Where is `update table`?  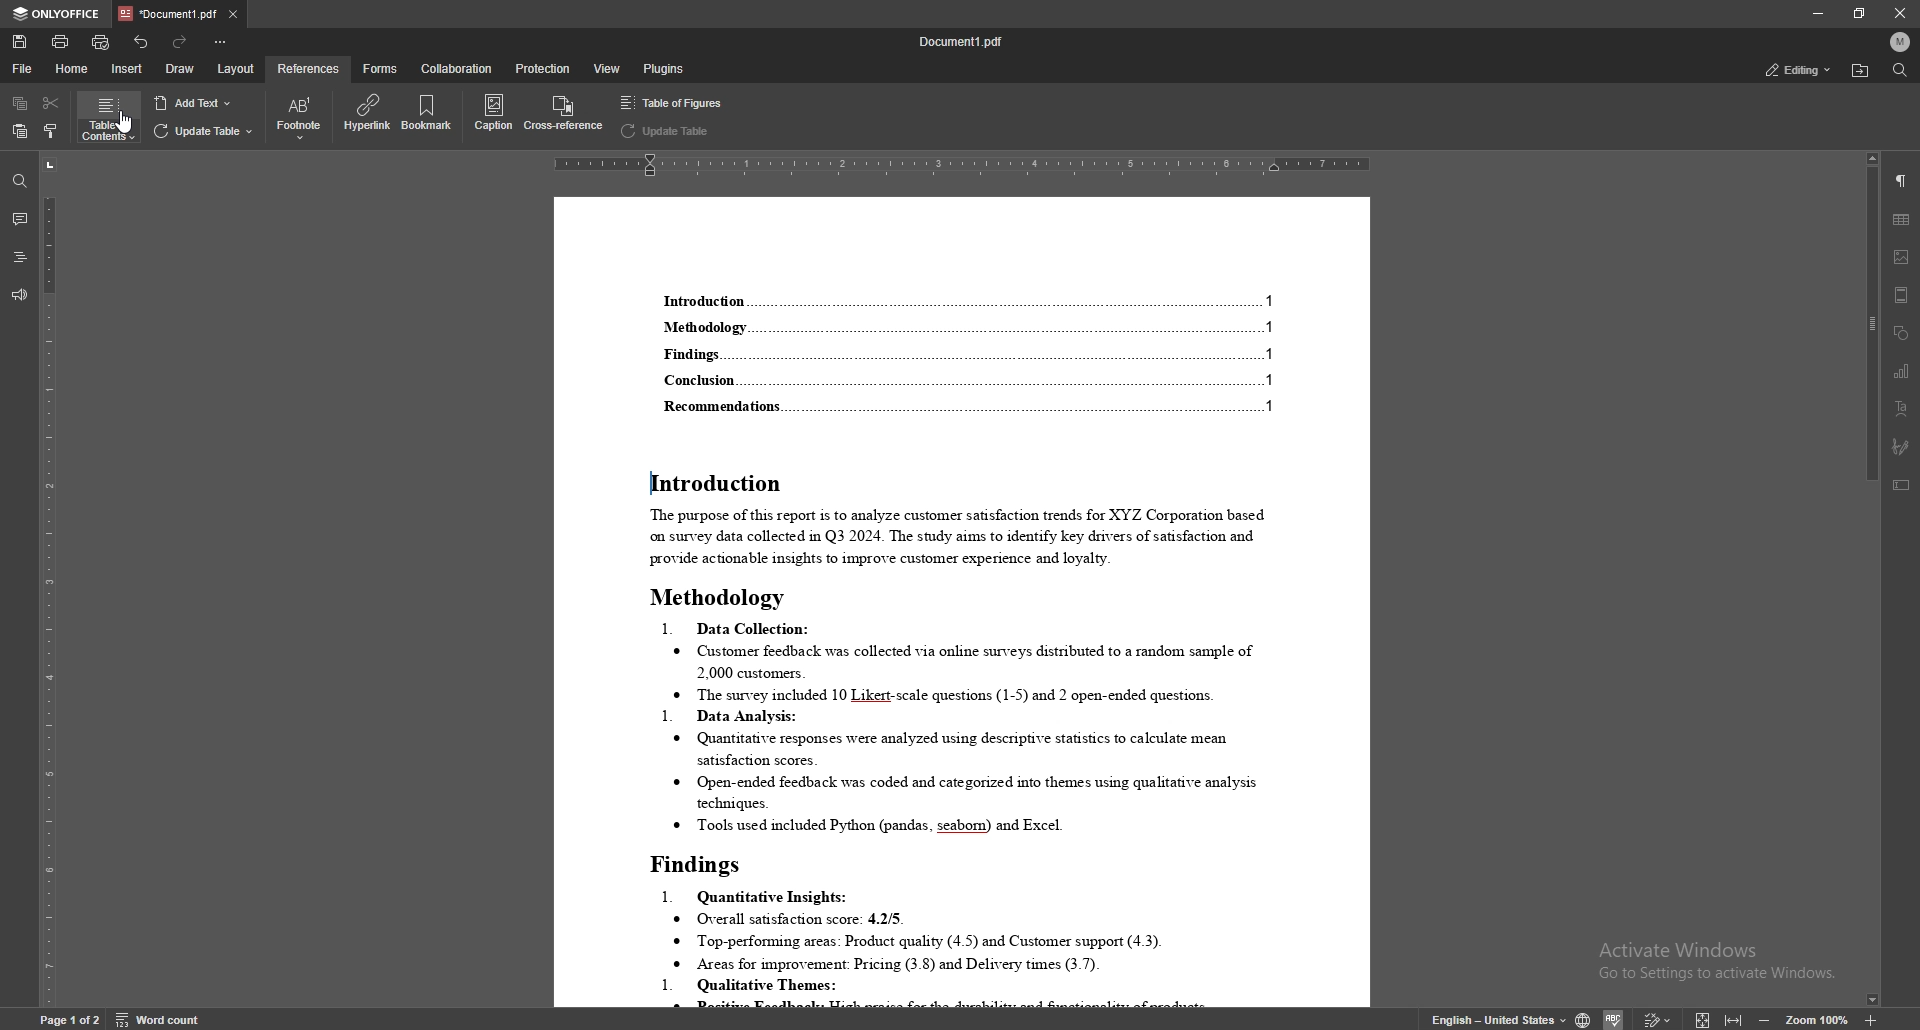
update table is located at coordinates (667, 129).